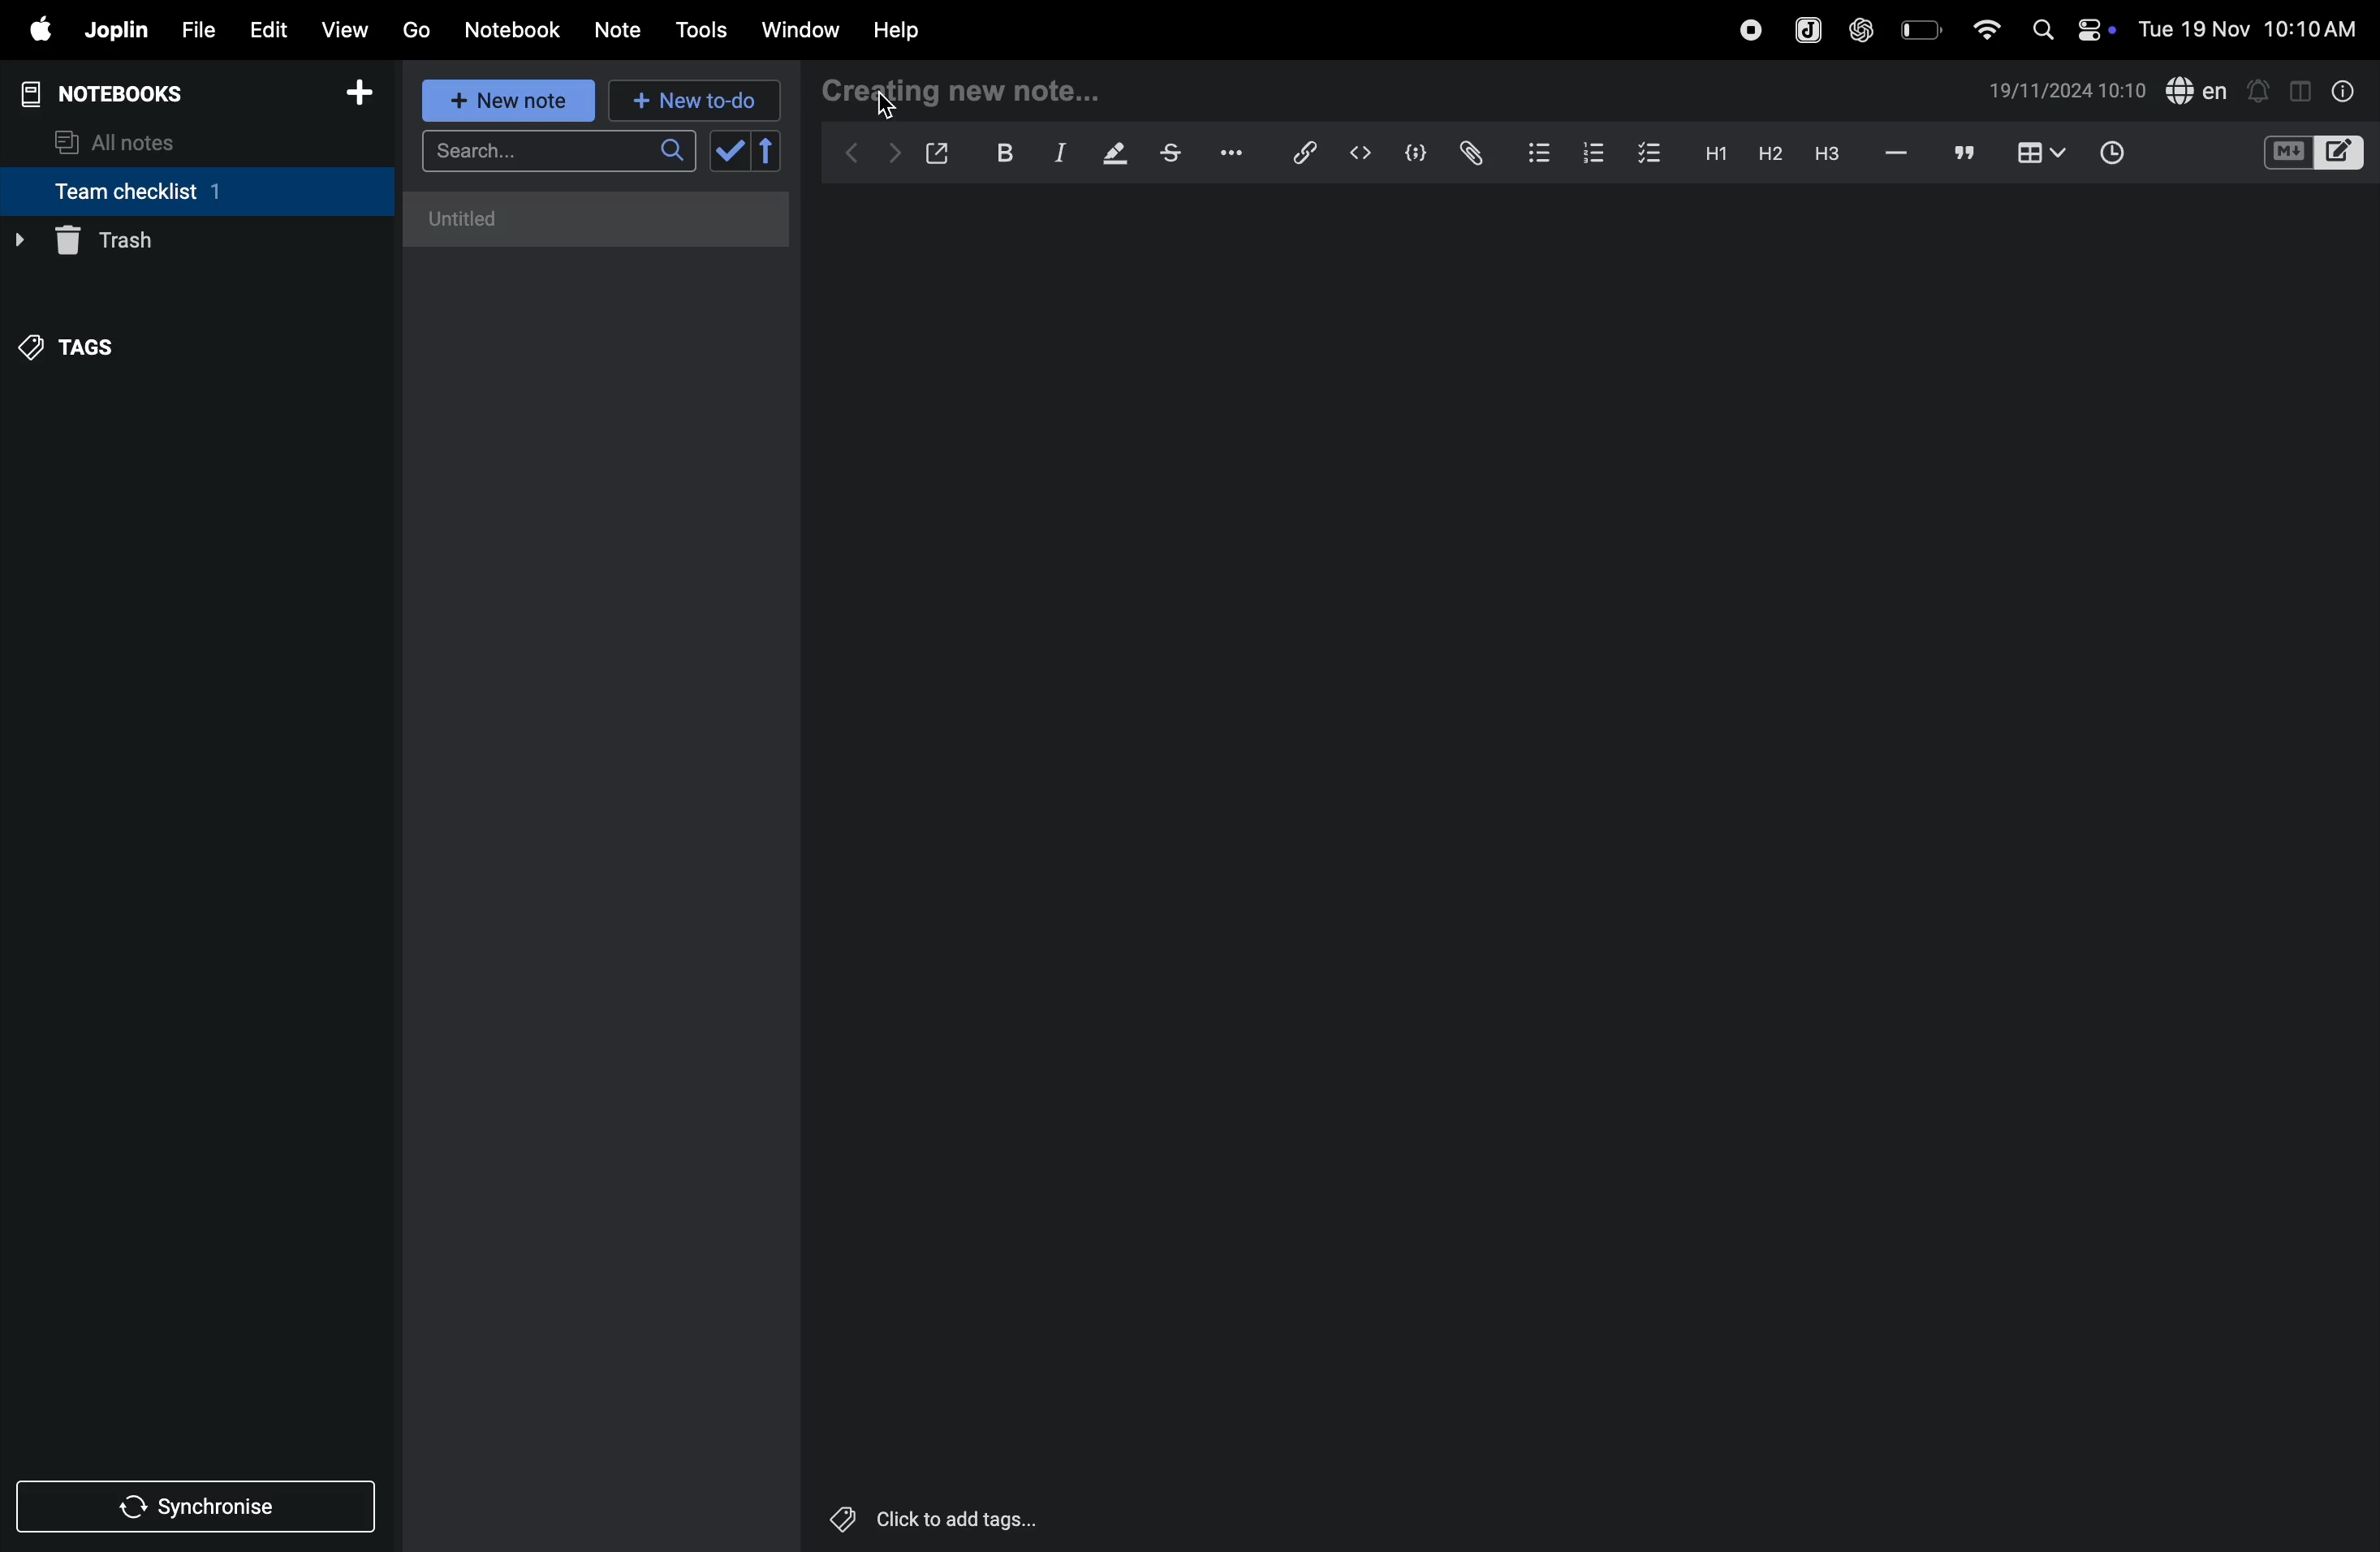 This screenshot has width=2380, height=1552. I want to click on inline code, so click(1360, 153).